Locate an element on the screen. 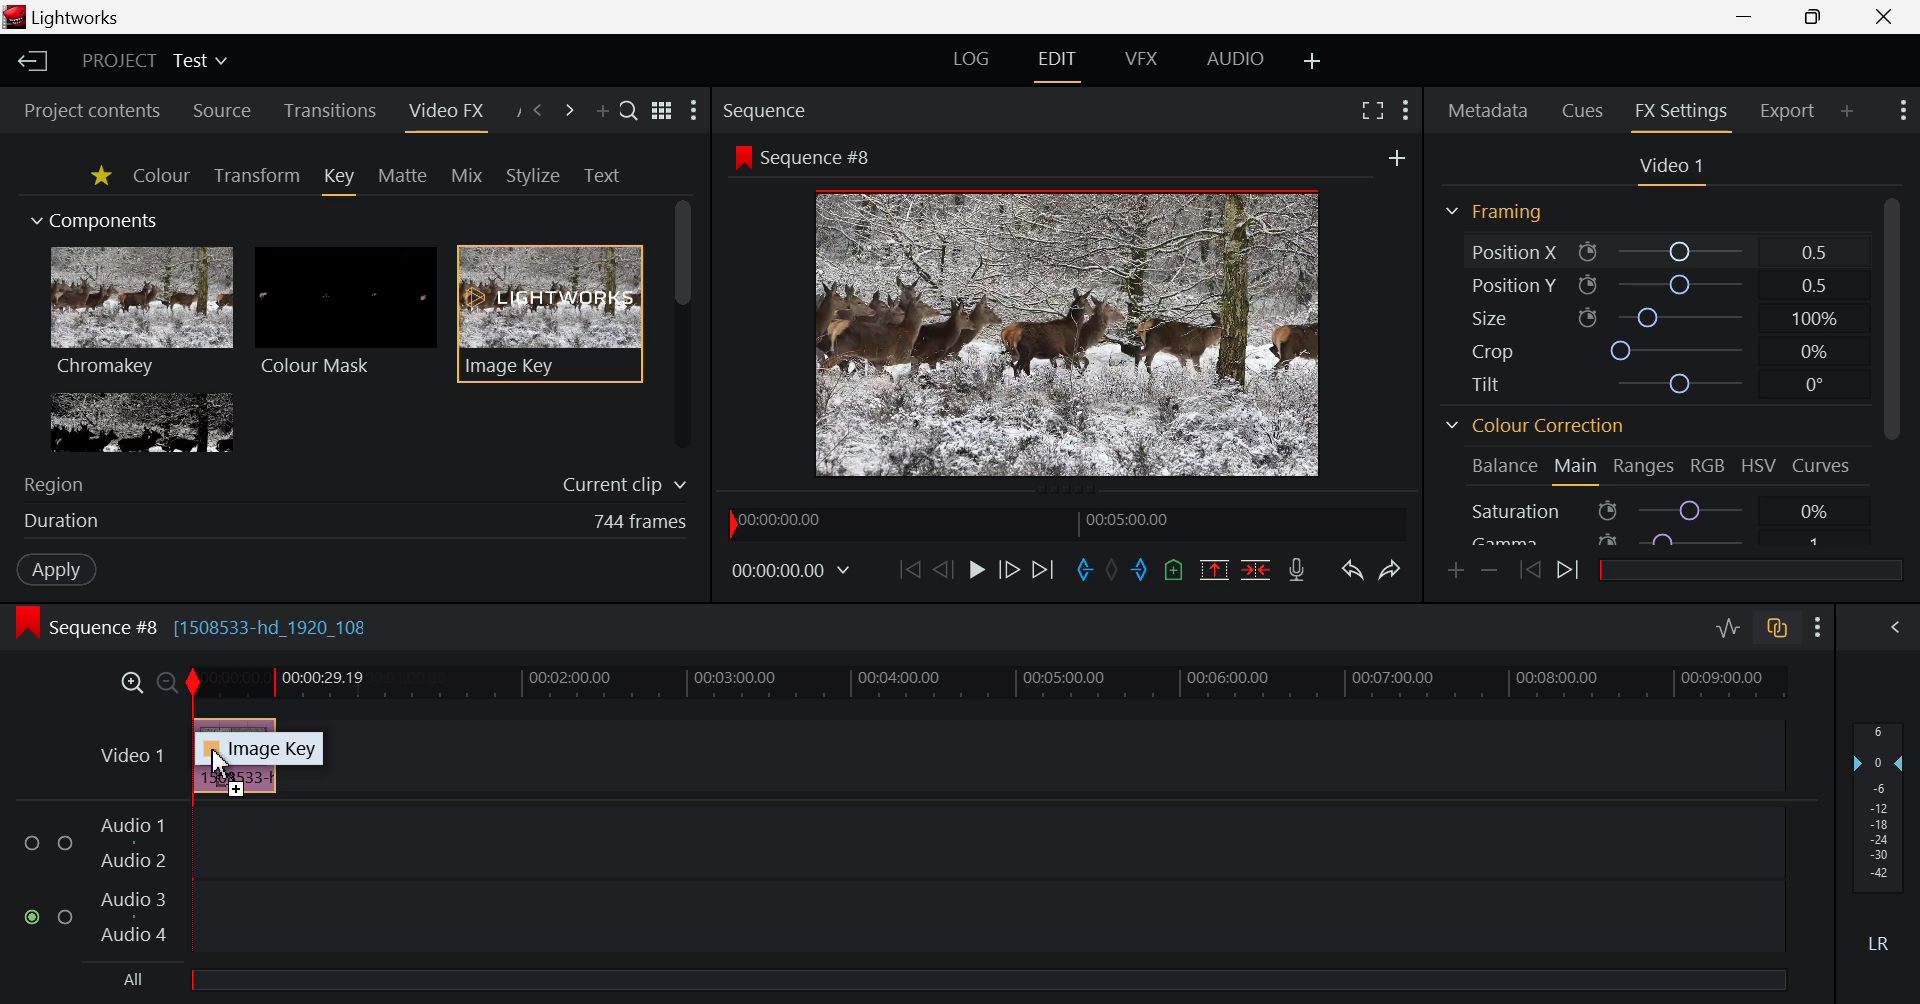  FX Settings is located at coordinates (1684, 113).